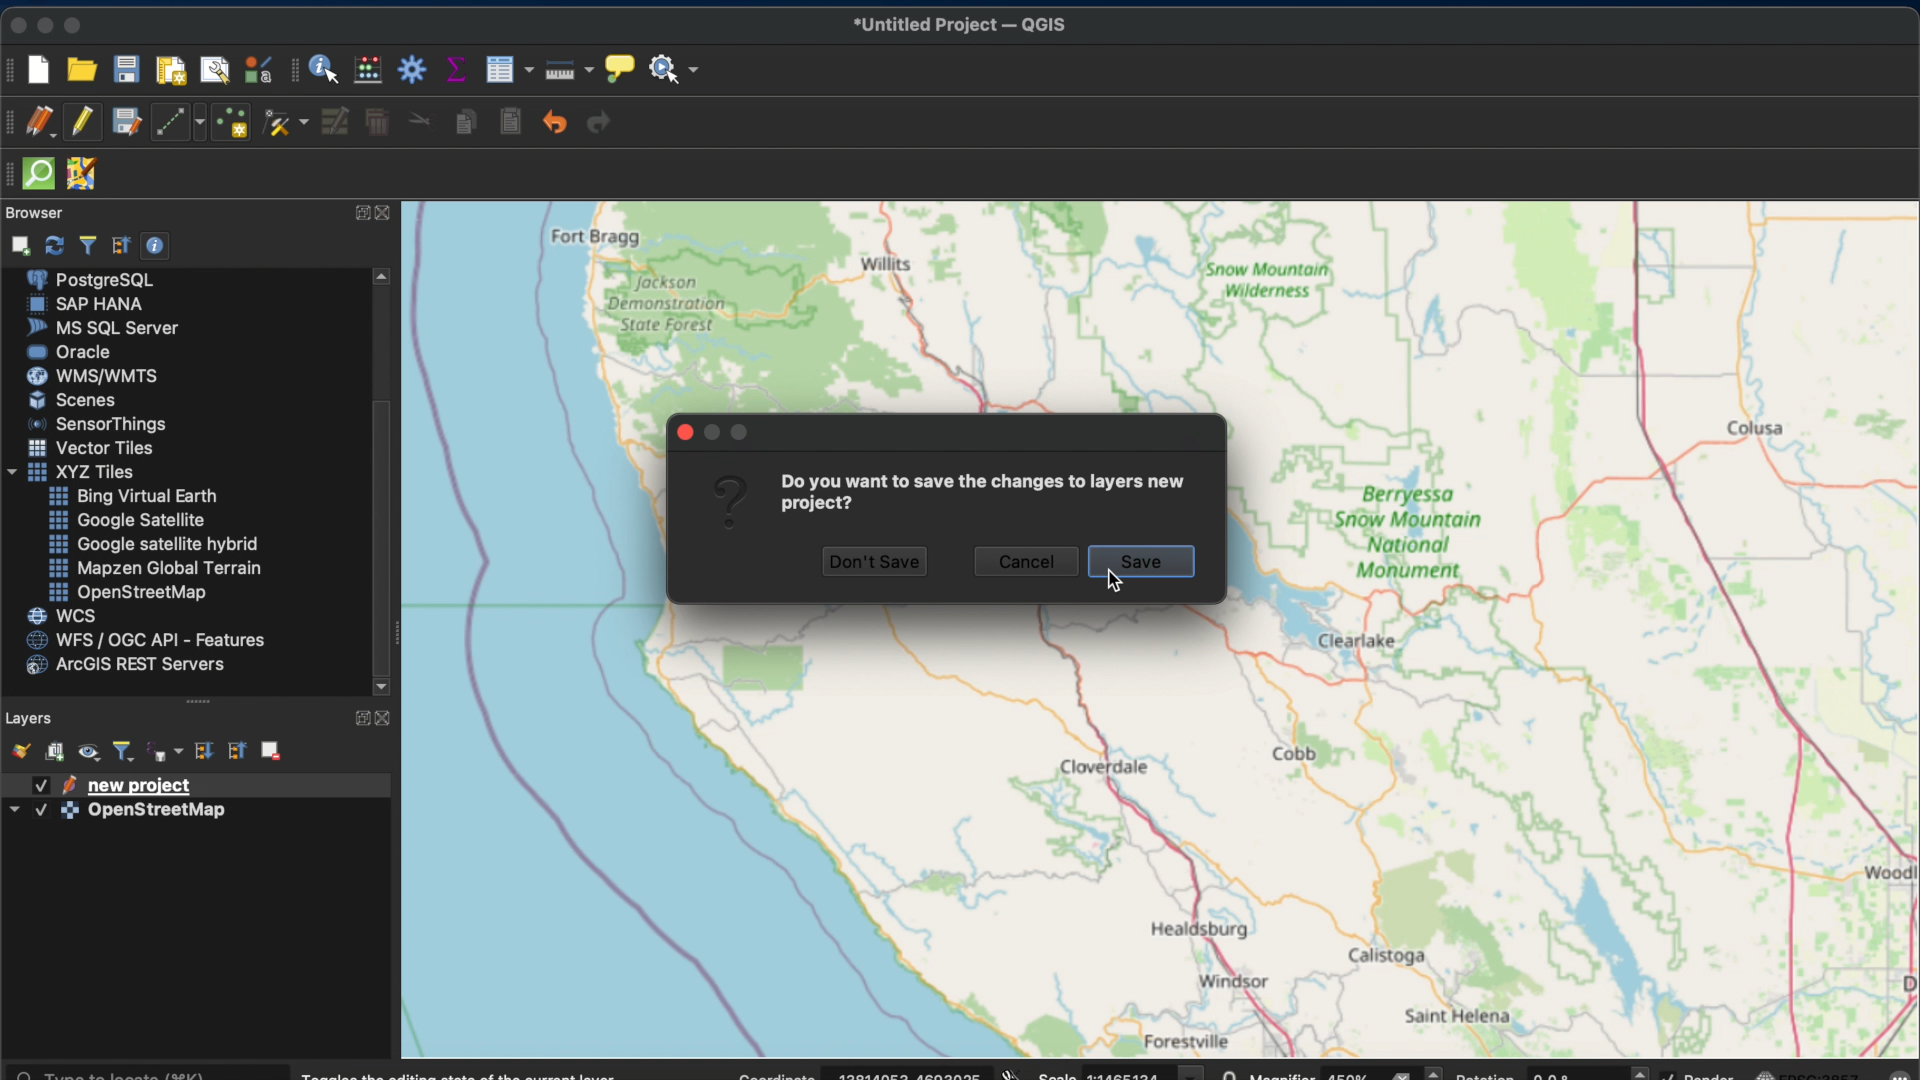  What do you see at coordinates (565, 70) in the screenshot?
I see `measure line` at bounding box center [565, 70].